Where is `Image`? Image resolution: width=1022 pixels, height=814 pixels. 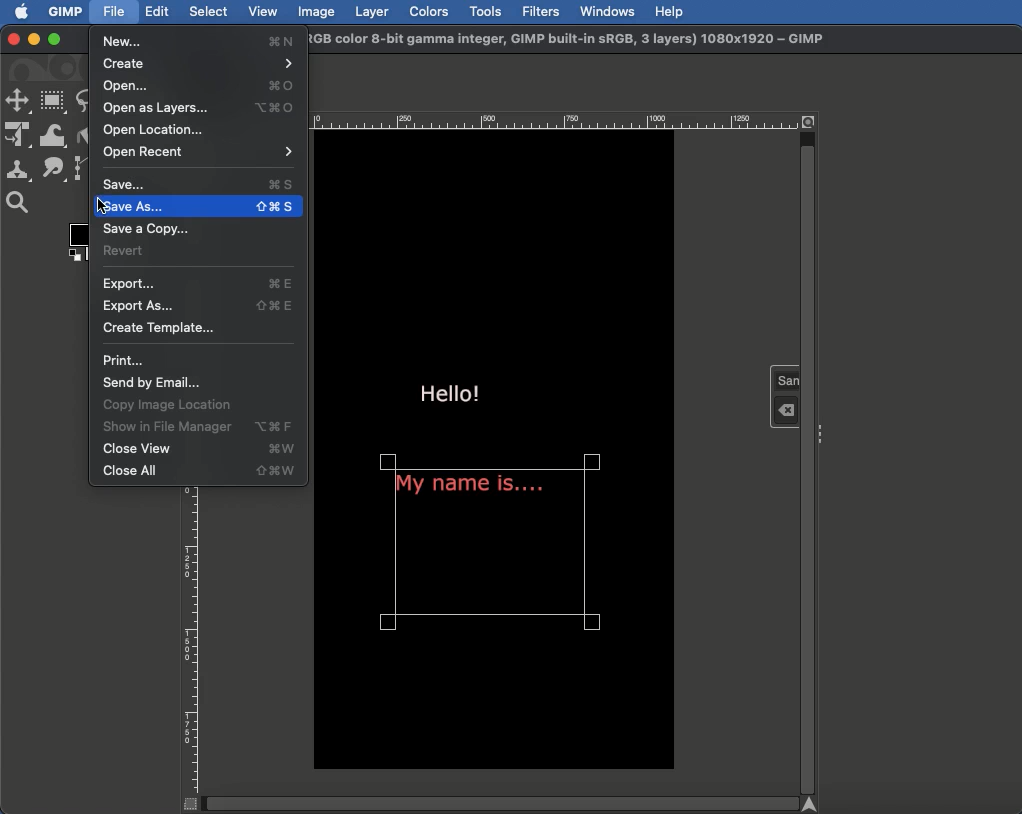 Image is located at coordinates (317, 12).